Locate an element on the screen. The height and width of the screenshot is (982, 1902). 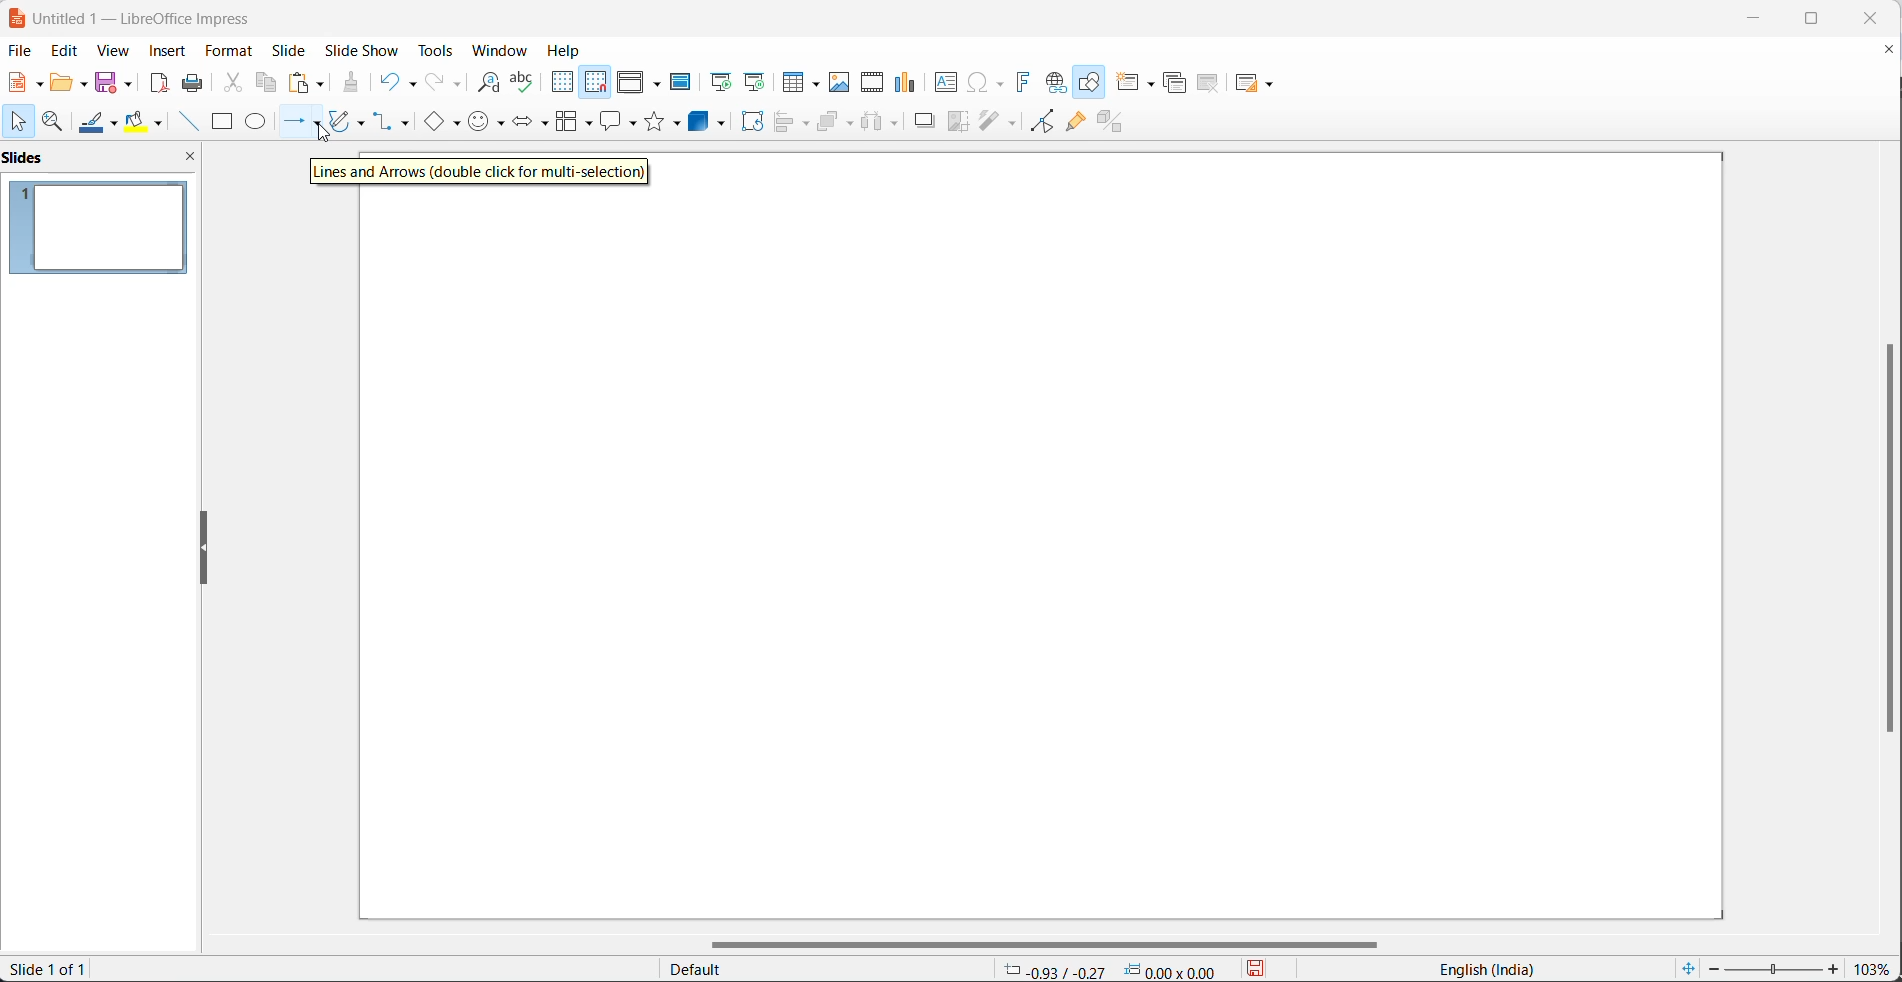
curve and polygons is located at coordinates (351, 119).